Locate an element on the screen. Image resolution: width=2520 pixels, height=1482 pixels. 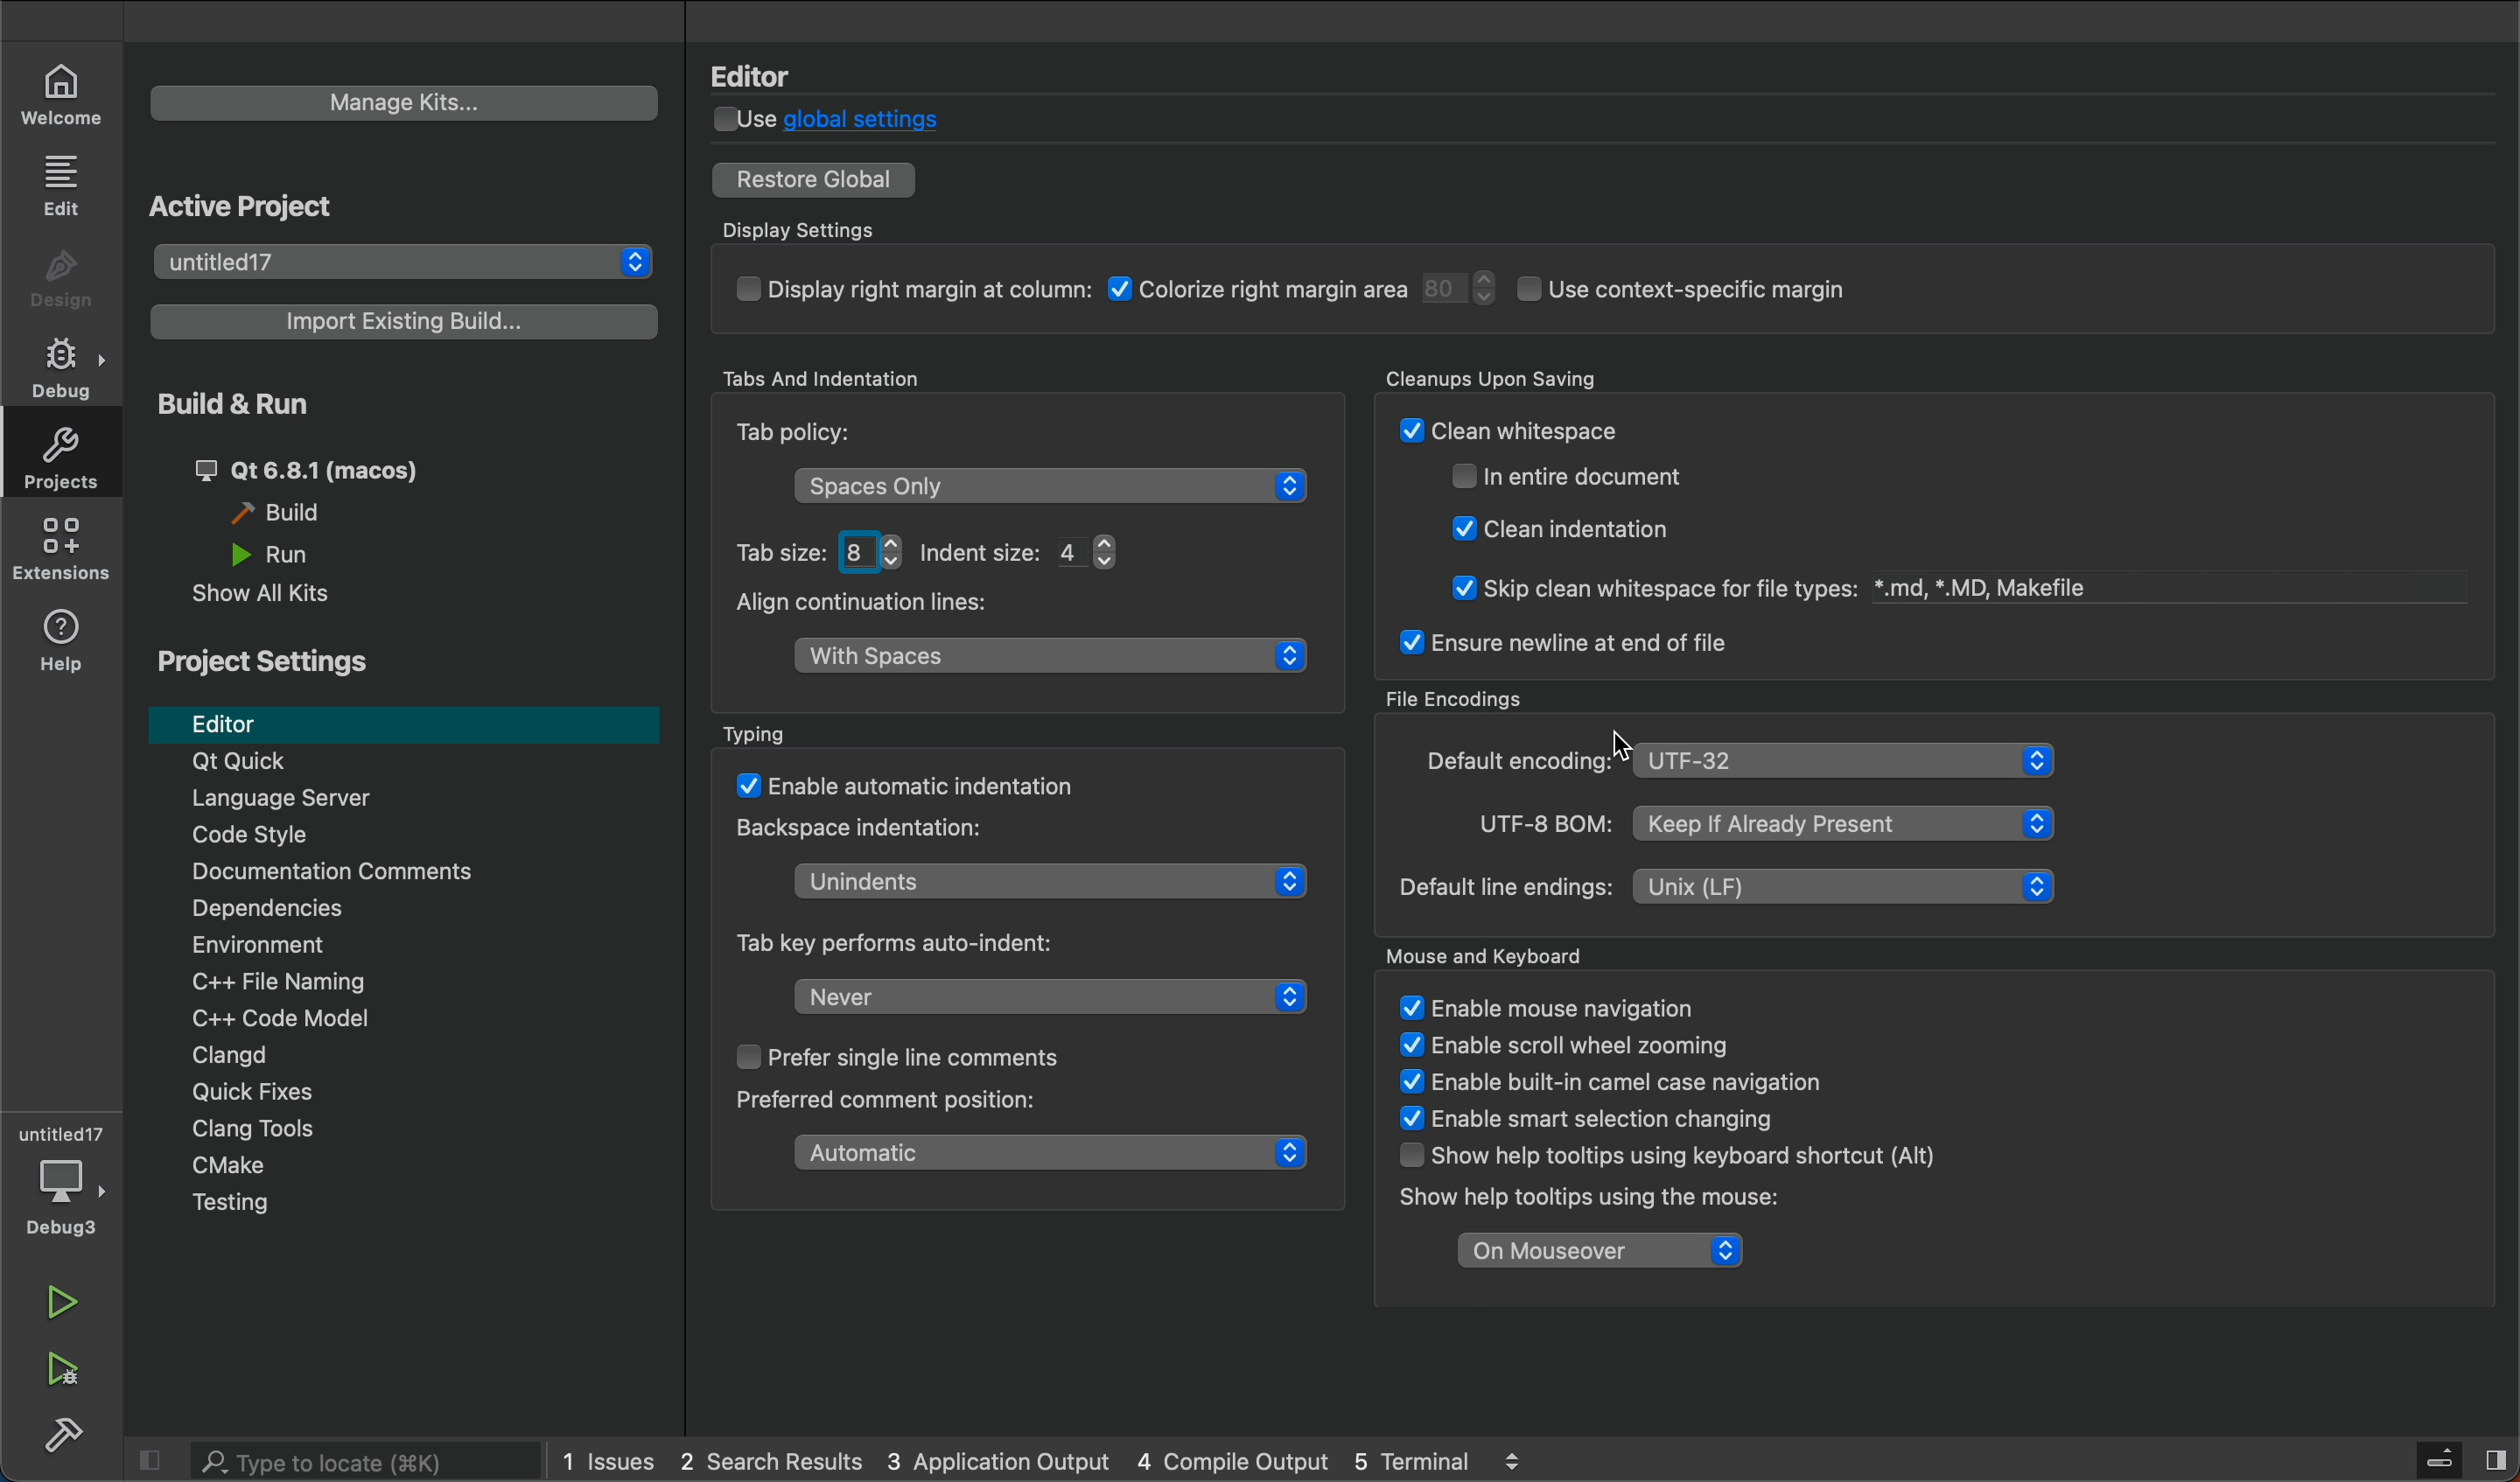
build is located at coordinates (338, 517).